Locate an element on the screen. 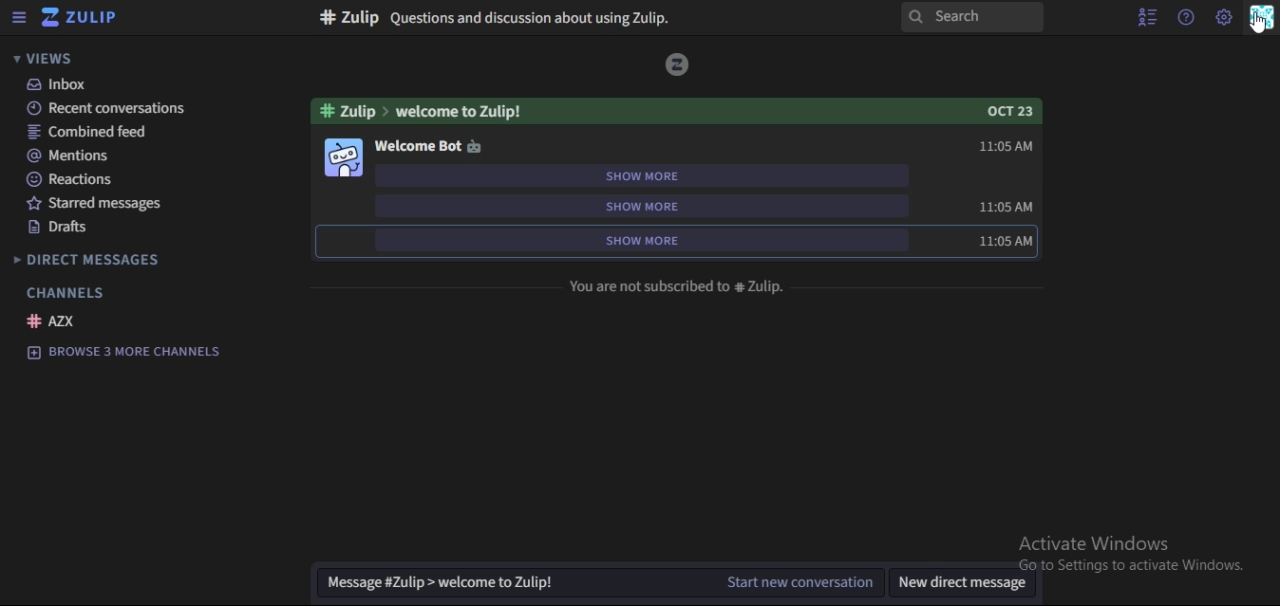 The image size is (1280, 606). 11:05 AM is located at coordinates (1008, 207).